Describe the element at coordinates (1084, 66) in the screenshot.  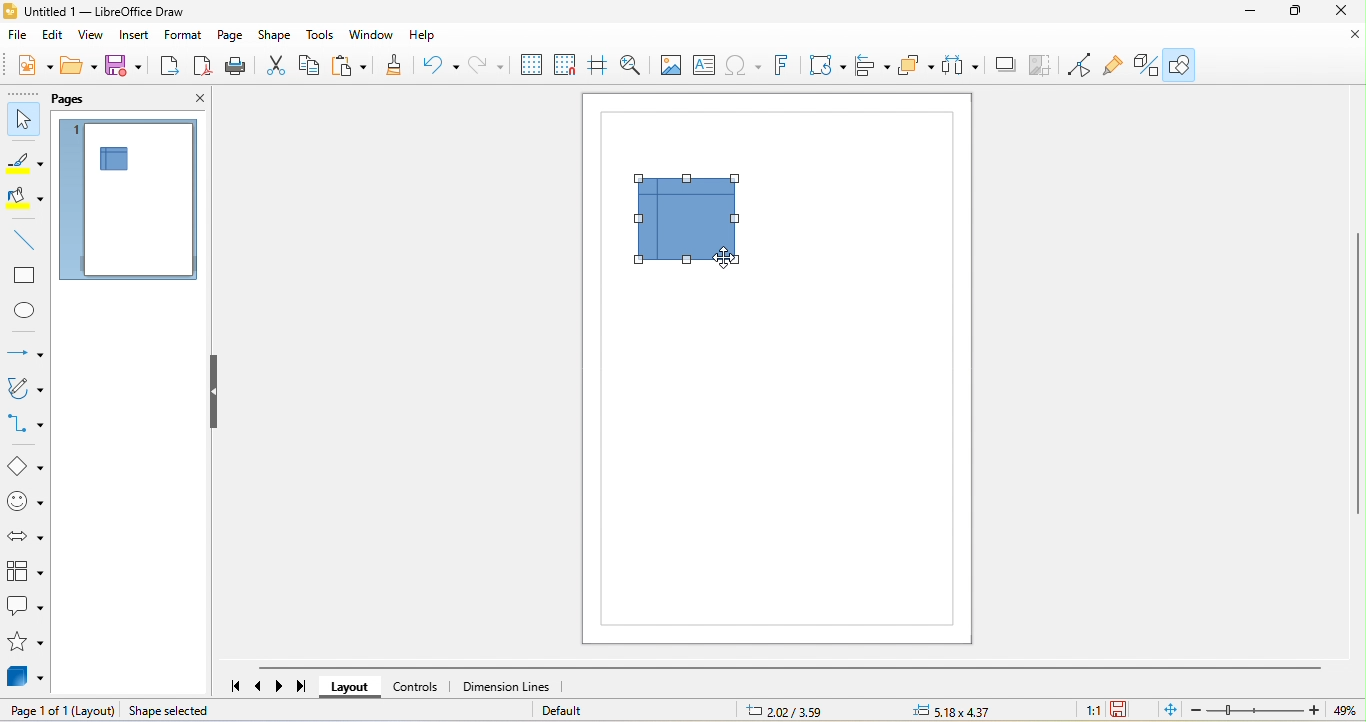
I see `toggle point edit mode` at that location.